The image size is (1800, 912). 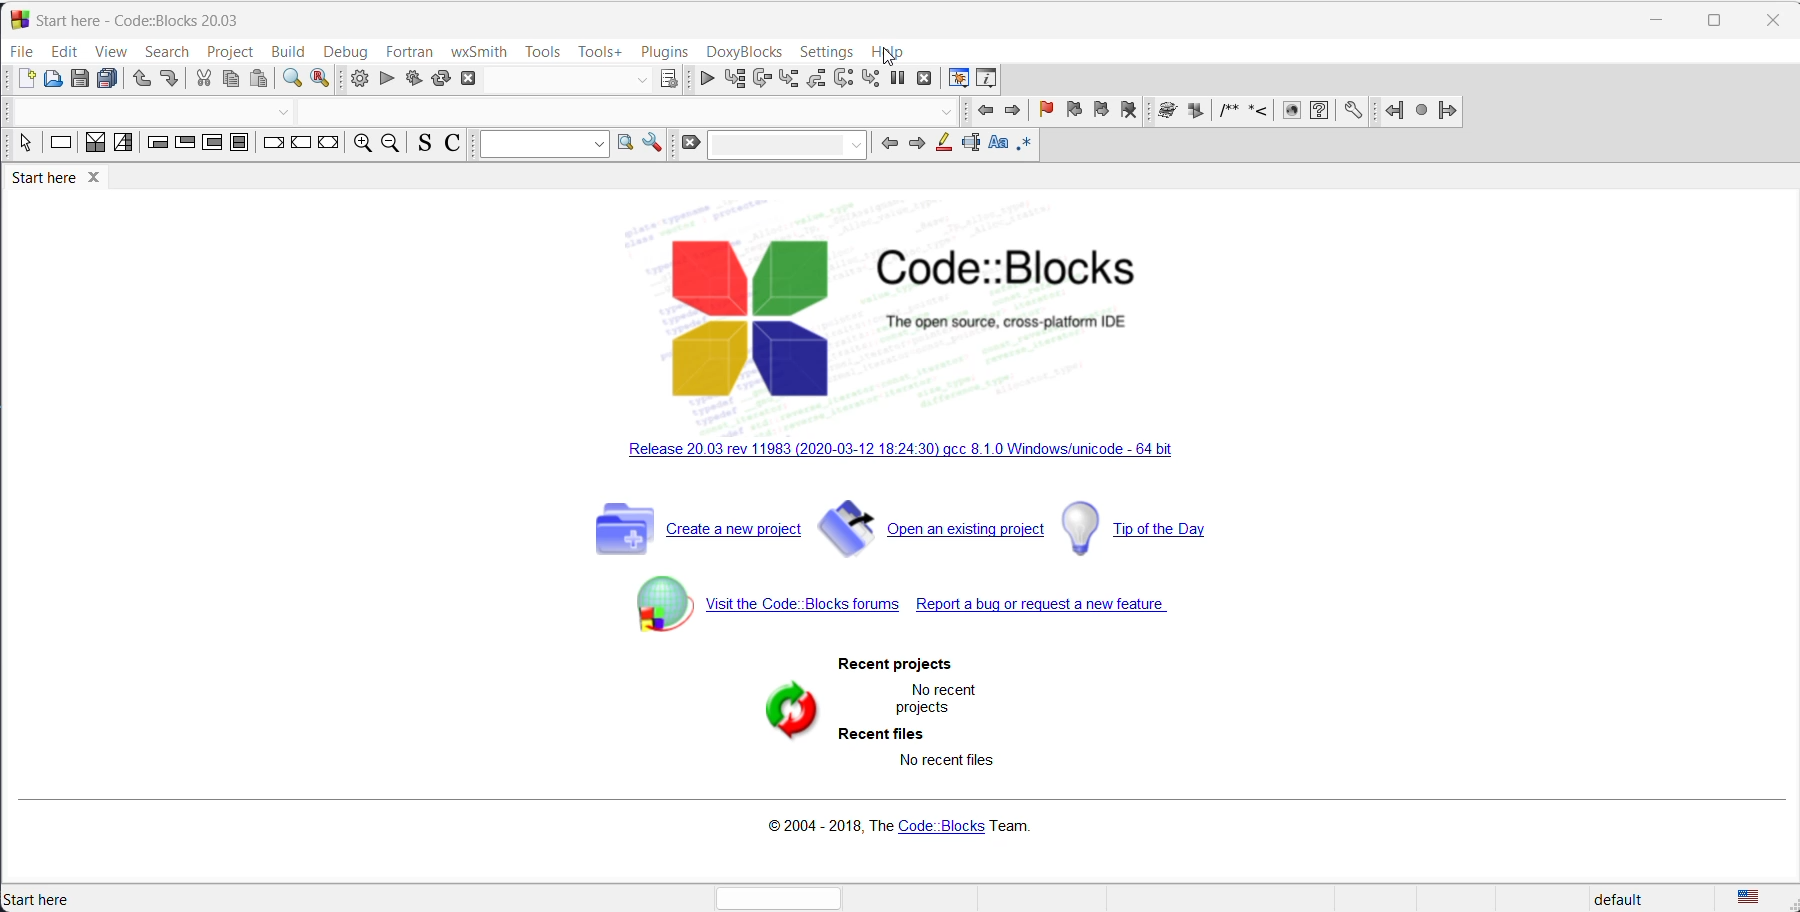 I want to click on open file, so click(x=52, y=80).